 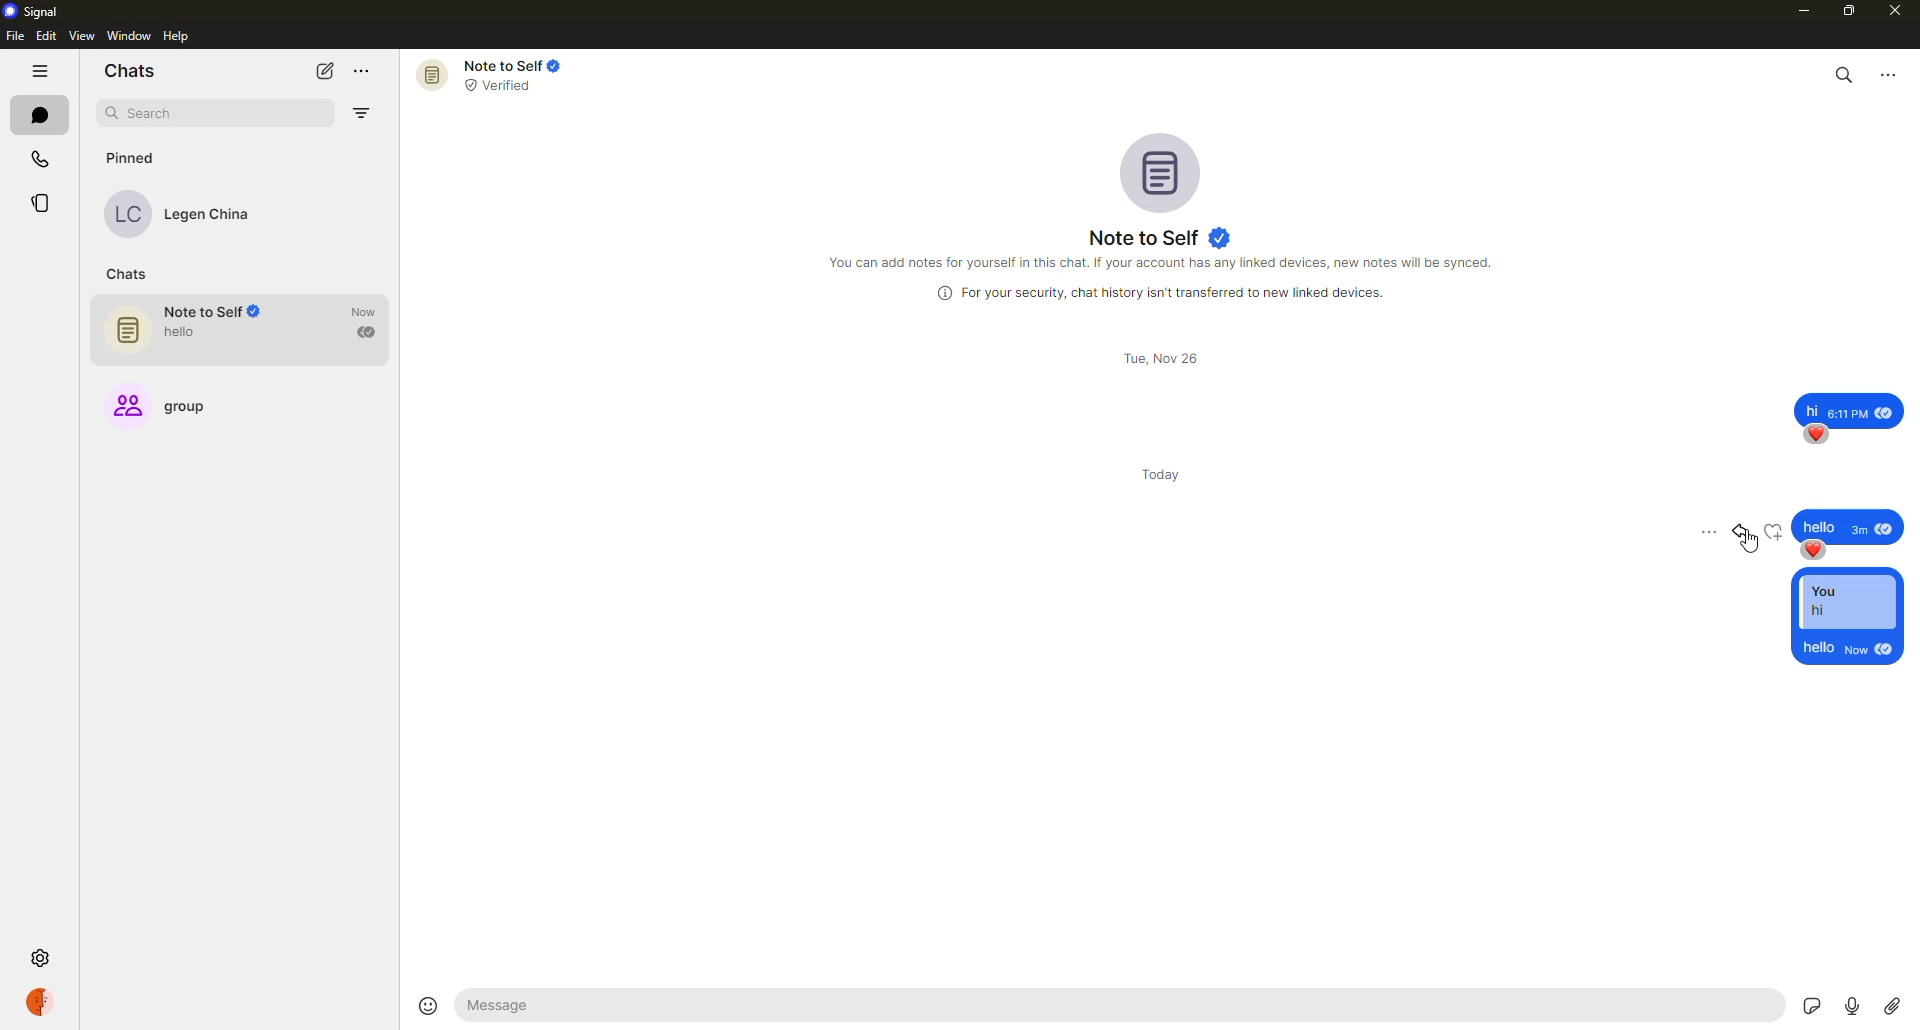 What do you see at coordinates (126, 273) in the screenshot?
I see `chats` at bounding box center [126, 273].